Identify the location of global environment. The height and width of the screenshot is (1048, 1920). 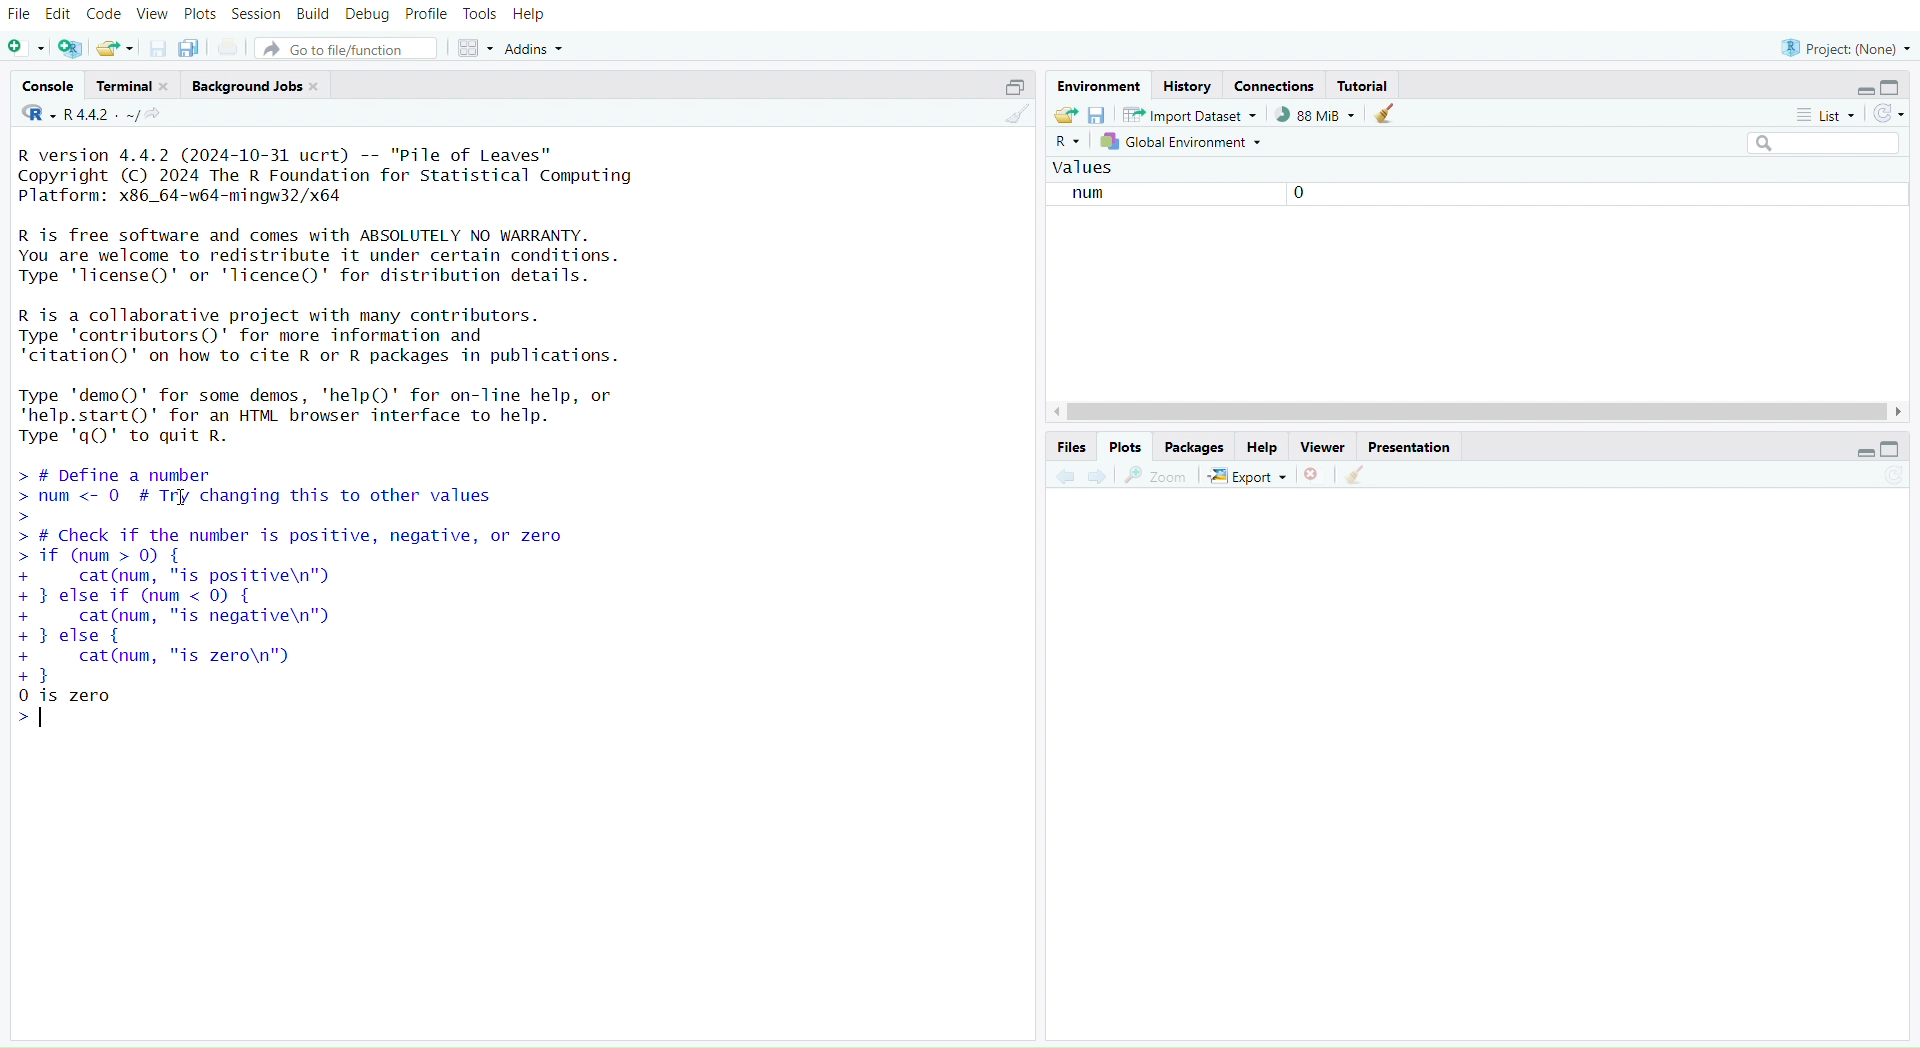
(1183, 144).